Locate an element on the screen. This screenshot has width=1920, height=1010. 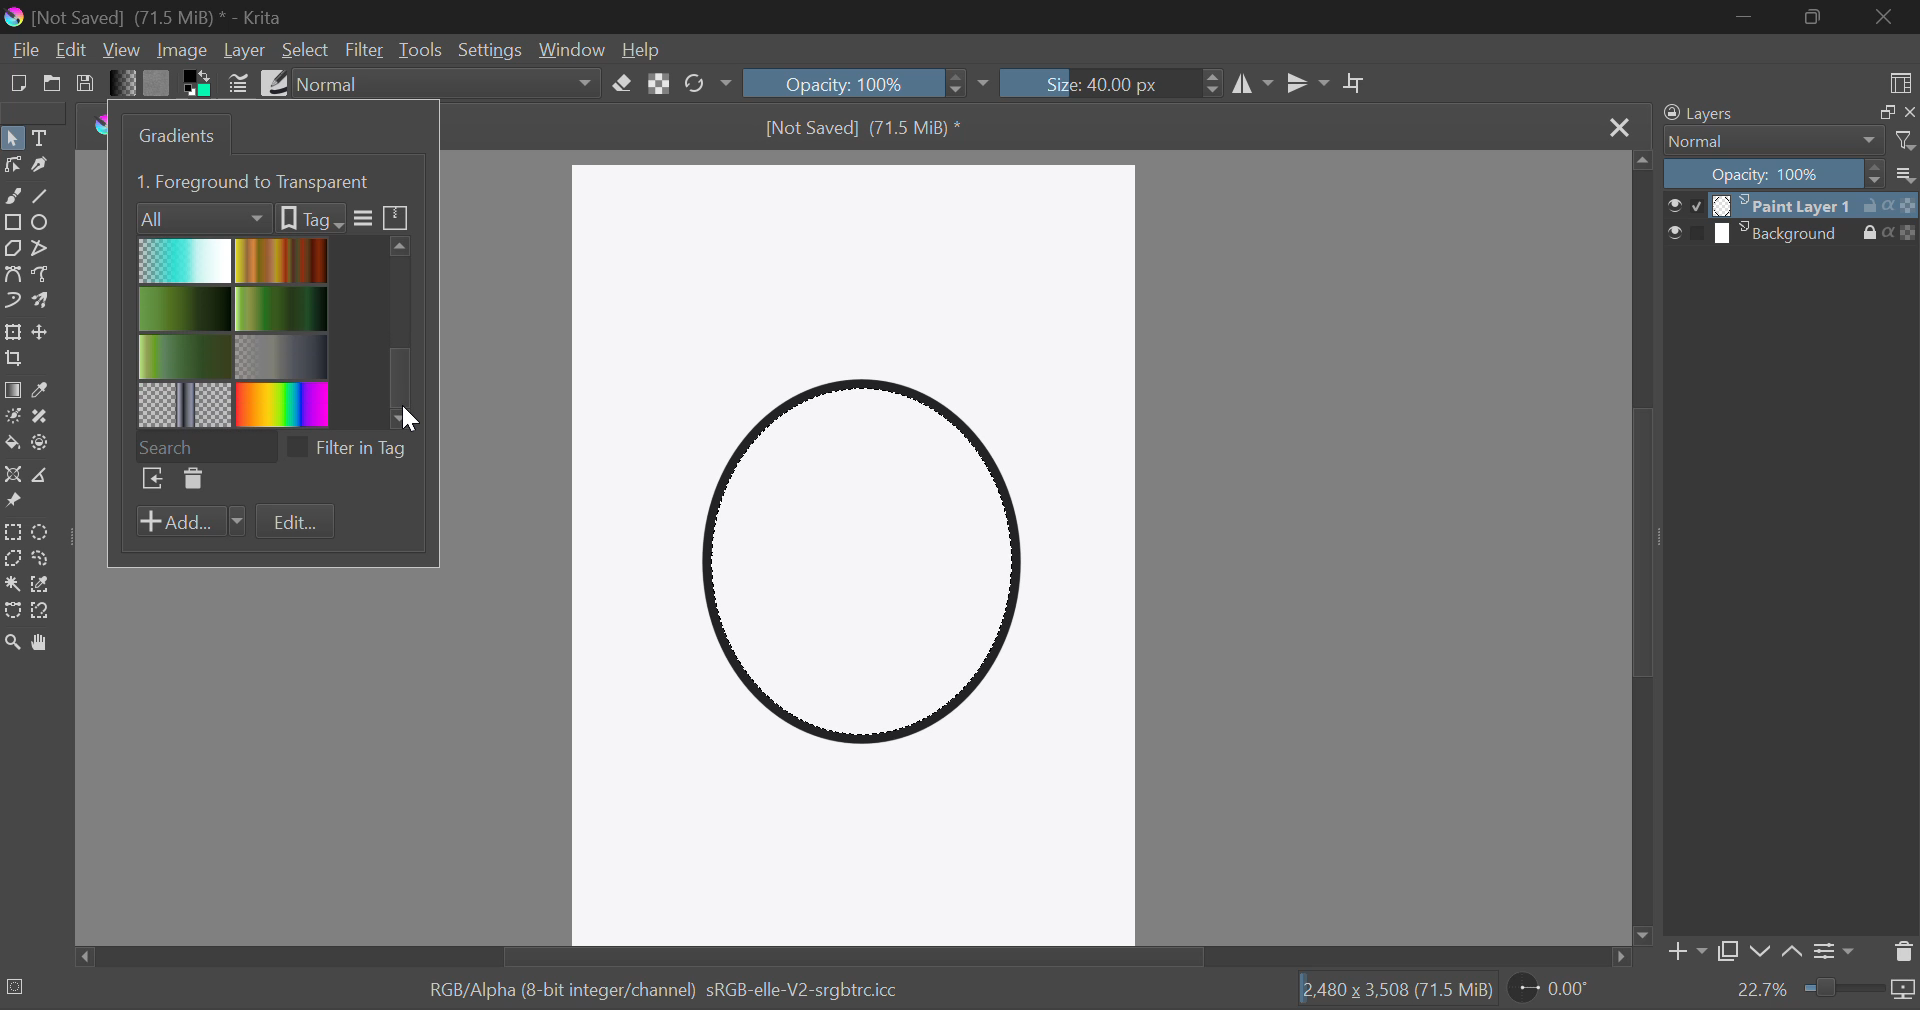
Scroll Bar is located at coordinates (1639, 552).